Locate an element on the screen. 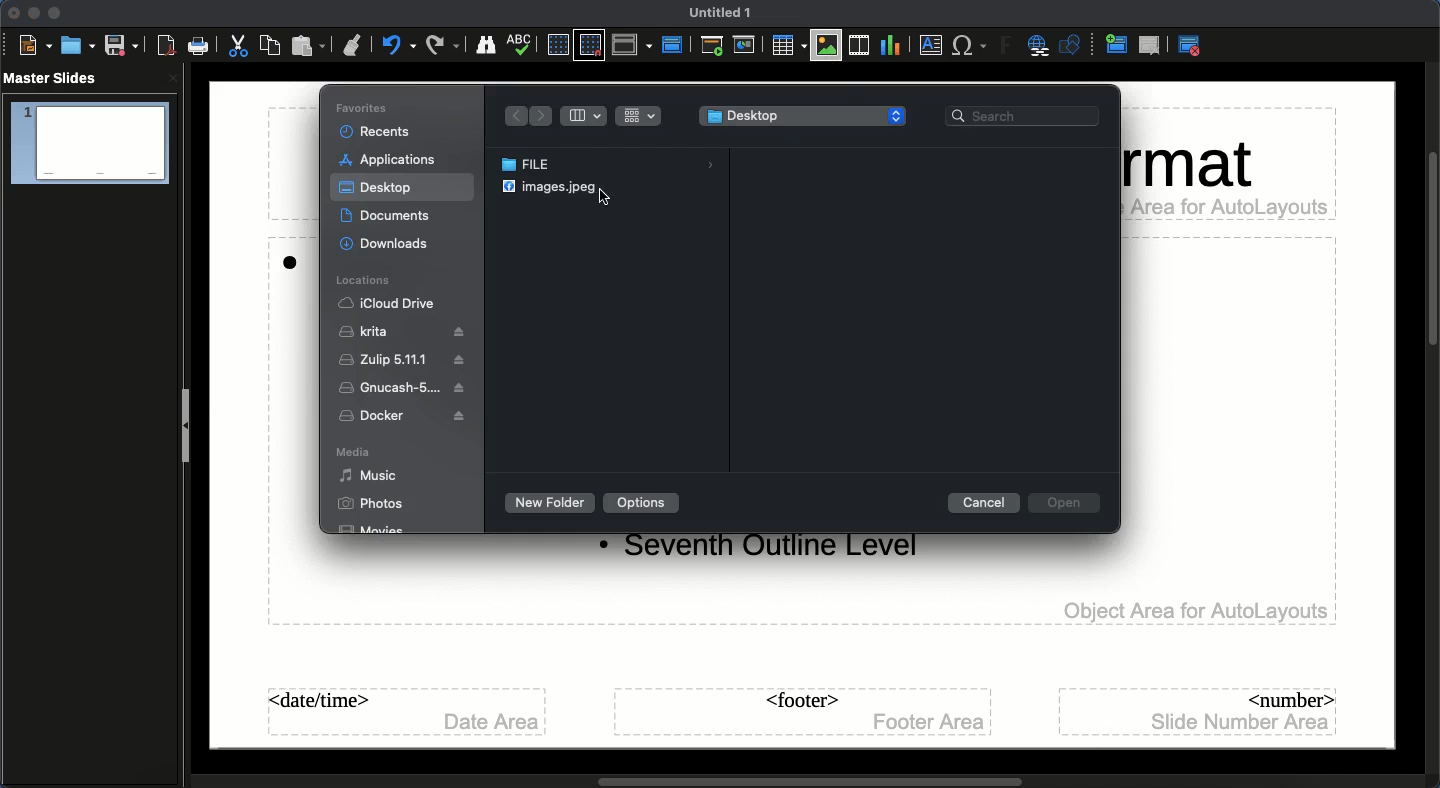  Media is located at coordinates (354, 451).